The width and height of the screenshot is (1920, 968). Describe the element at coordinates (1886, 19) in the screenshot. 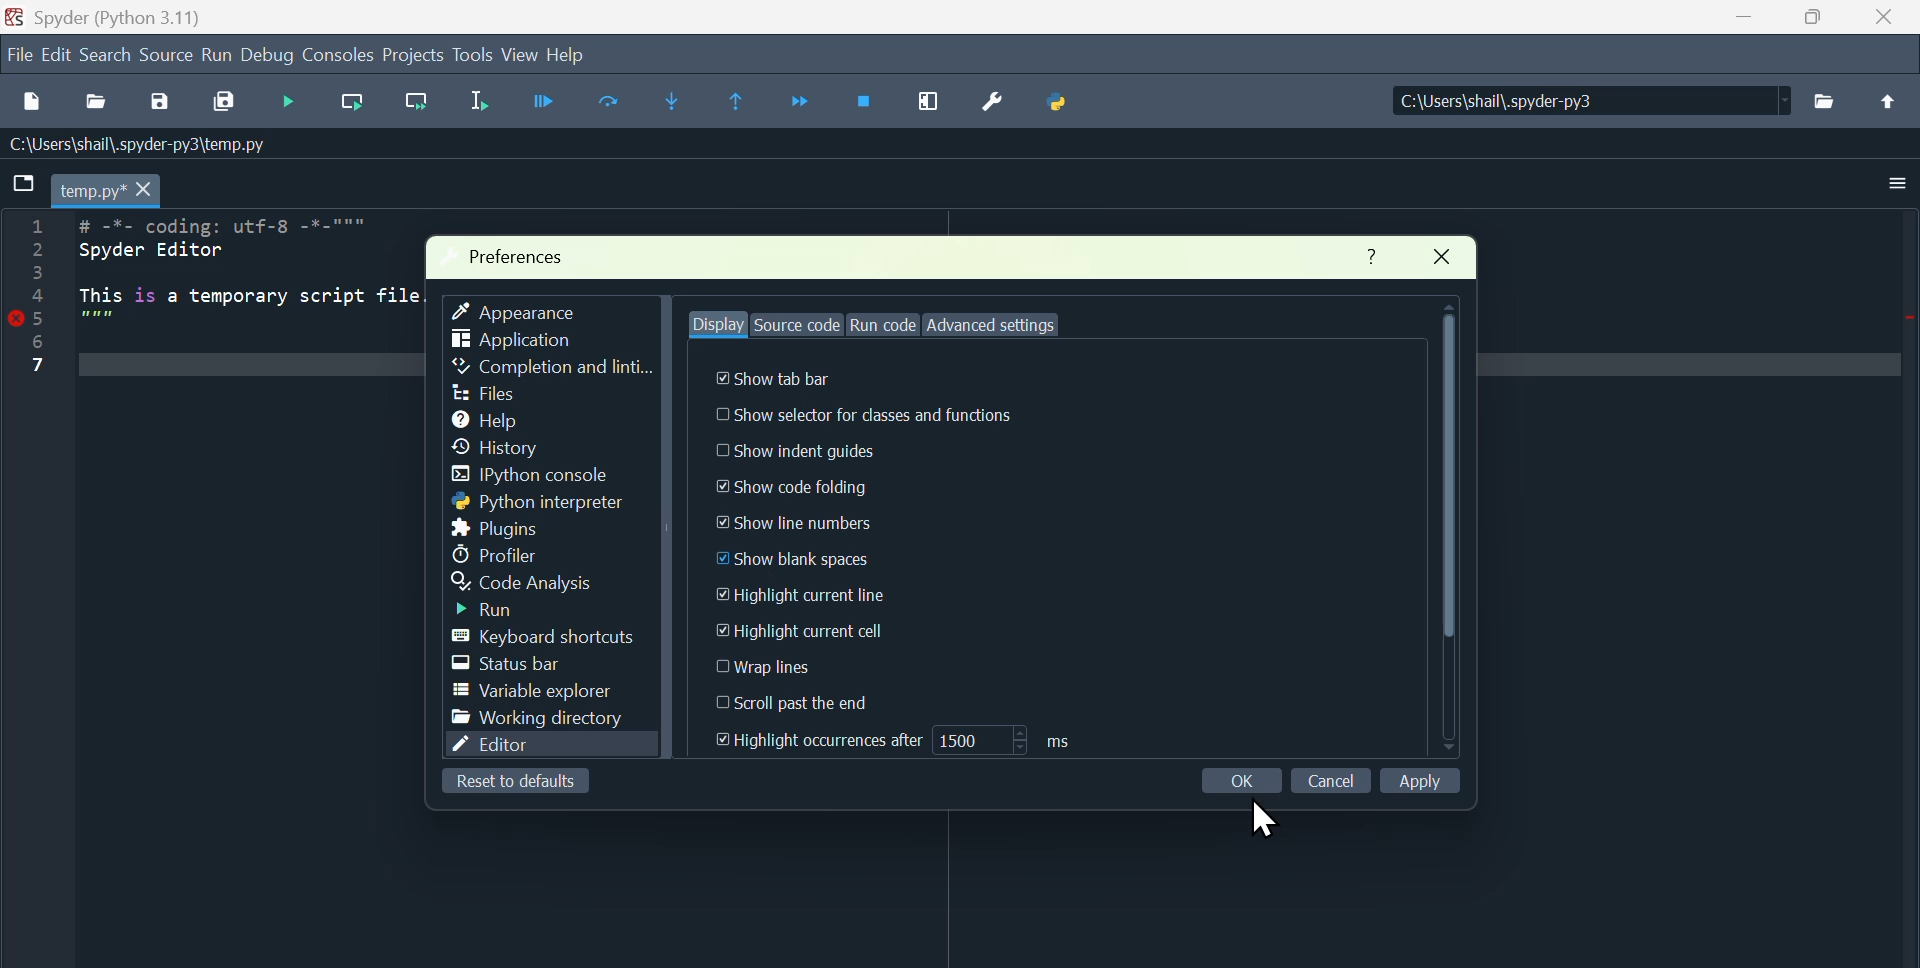

I see `close` at that location.